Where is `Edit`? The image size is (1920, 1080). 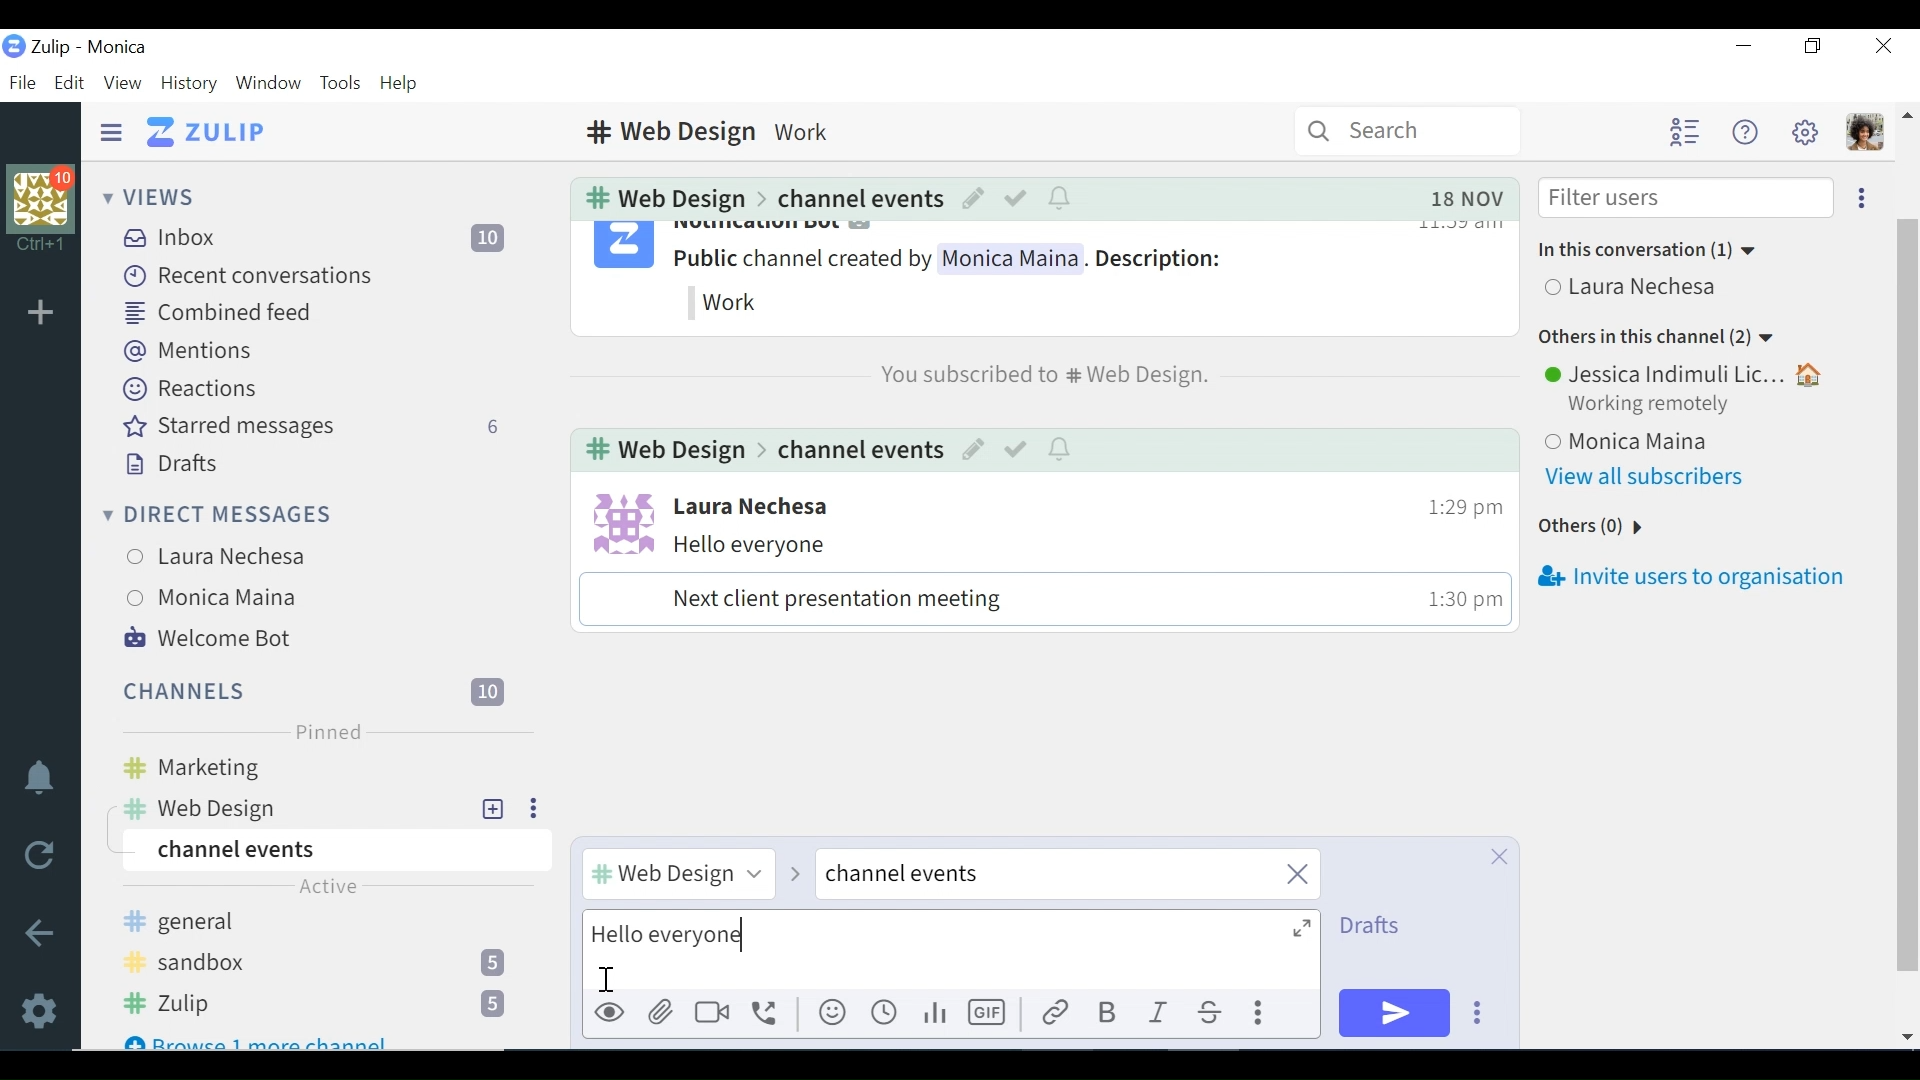 Edit is located at coordinates (971, 197).